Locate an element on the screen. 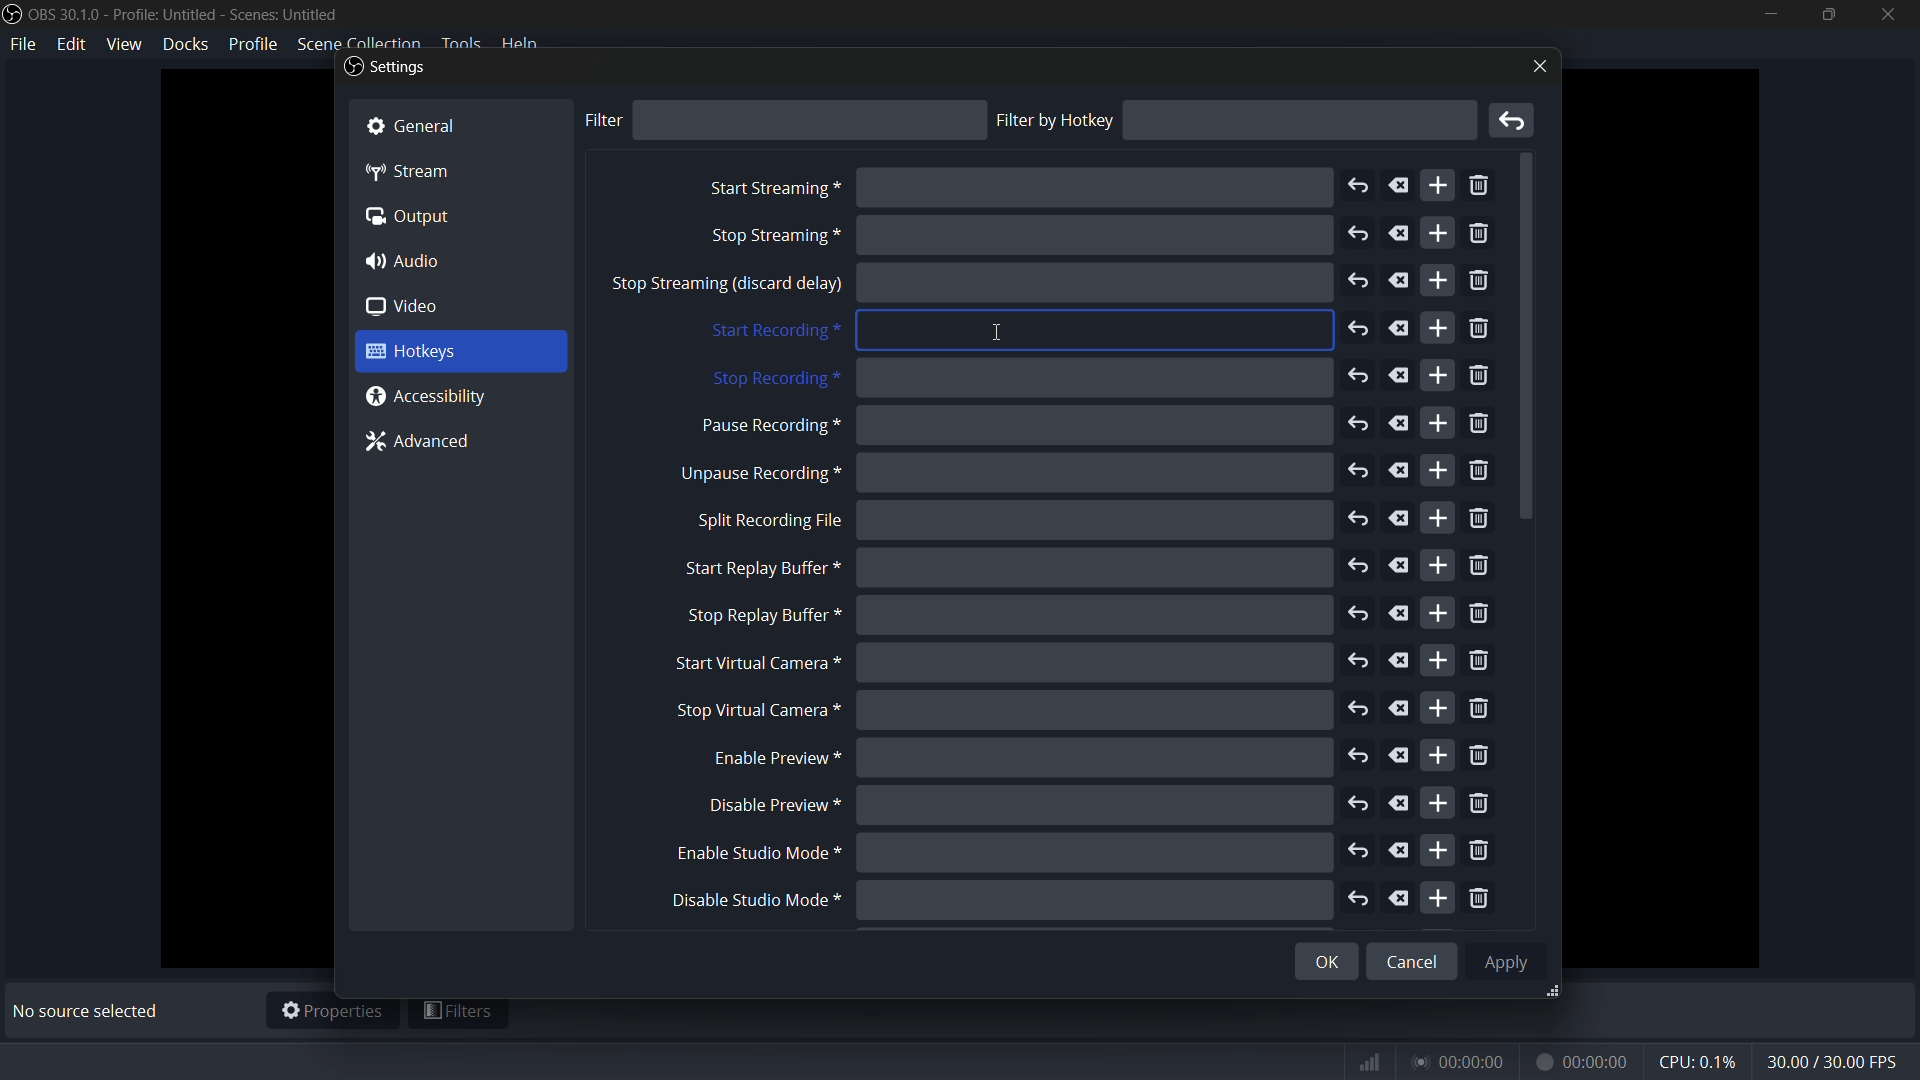  delete is located at coordinates (1402, 899).